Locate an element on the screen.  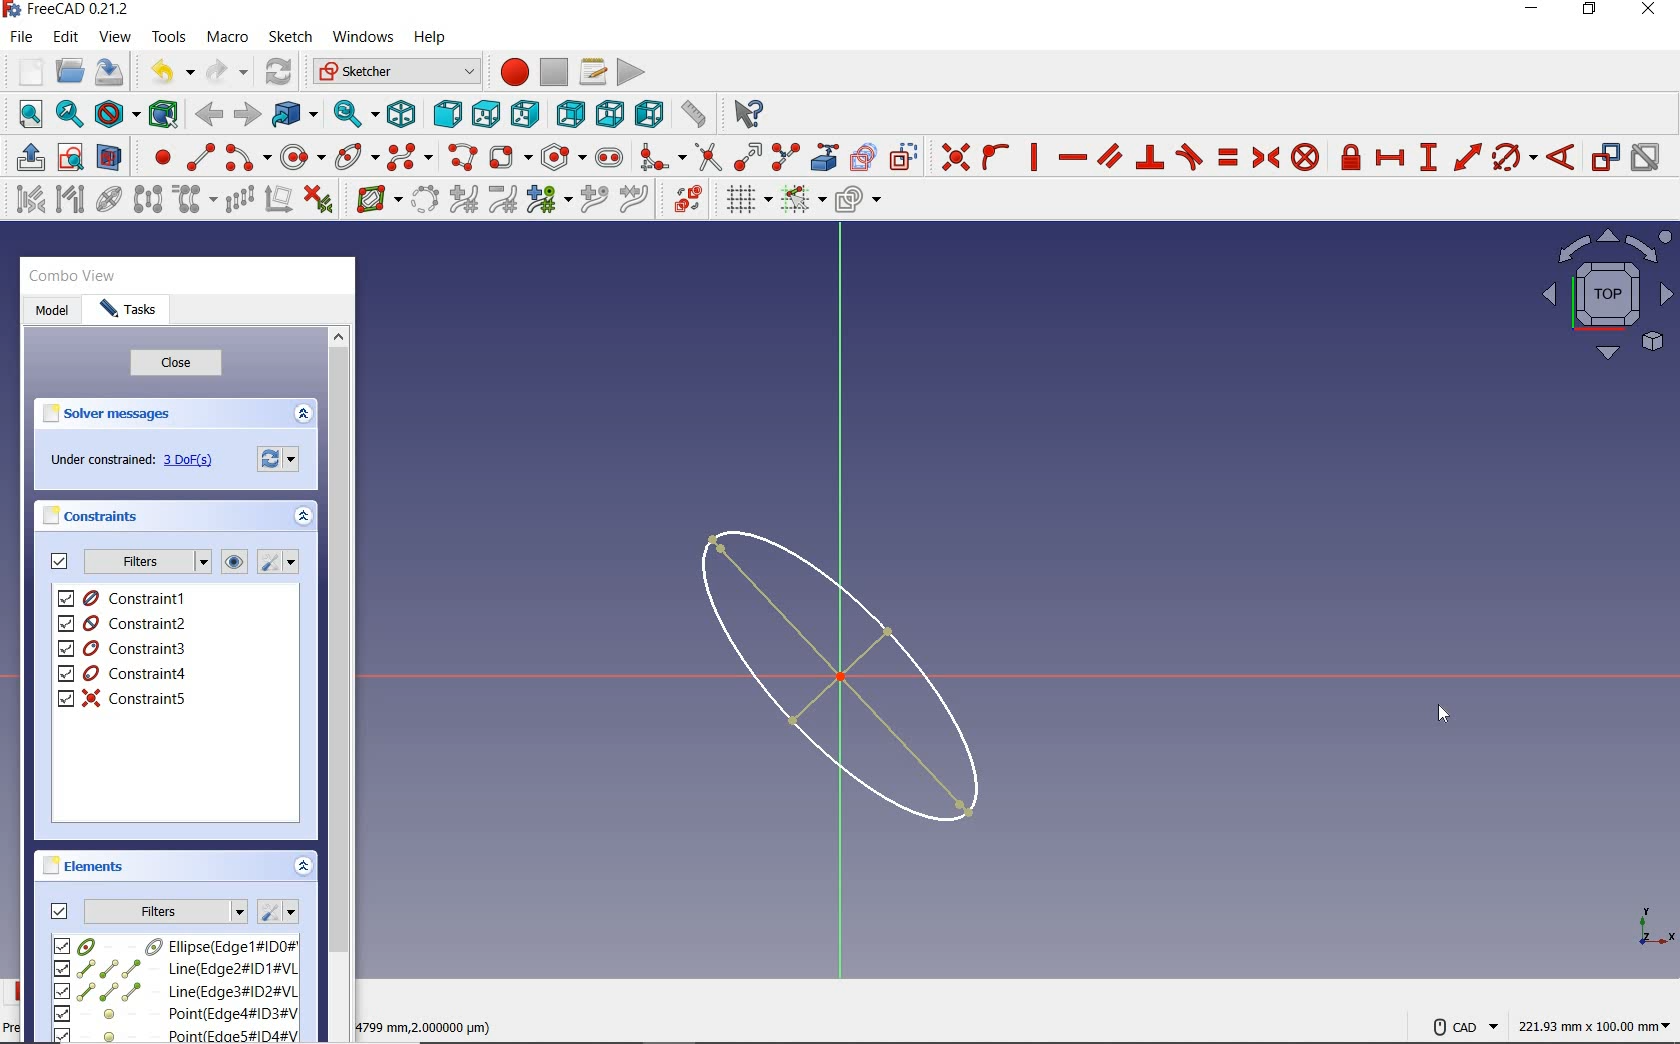
create arc is located at coordinates (248, 155).